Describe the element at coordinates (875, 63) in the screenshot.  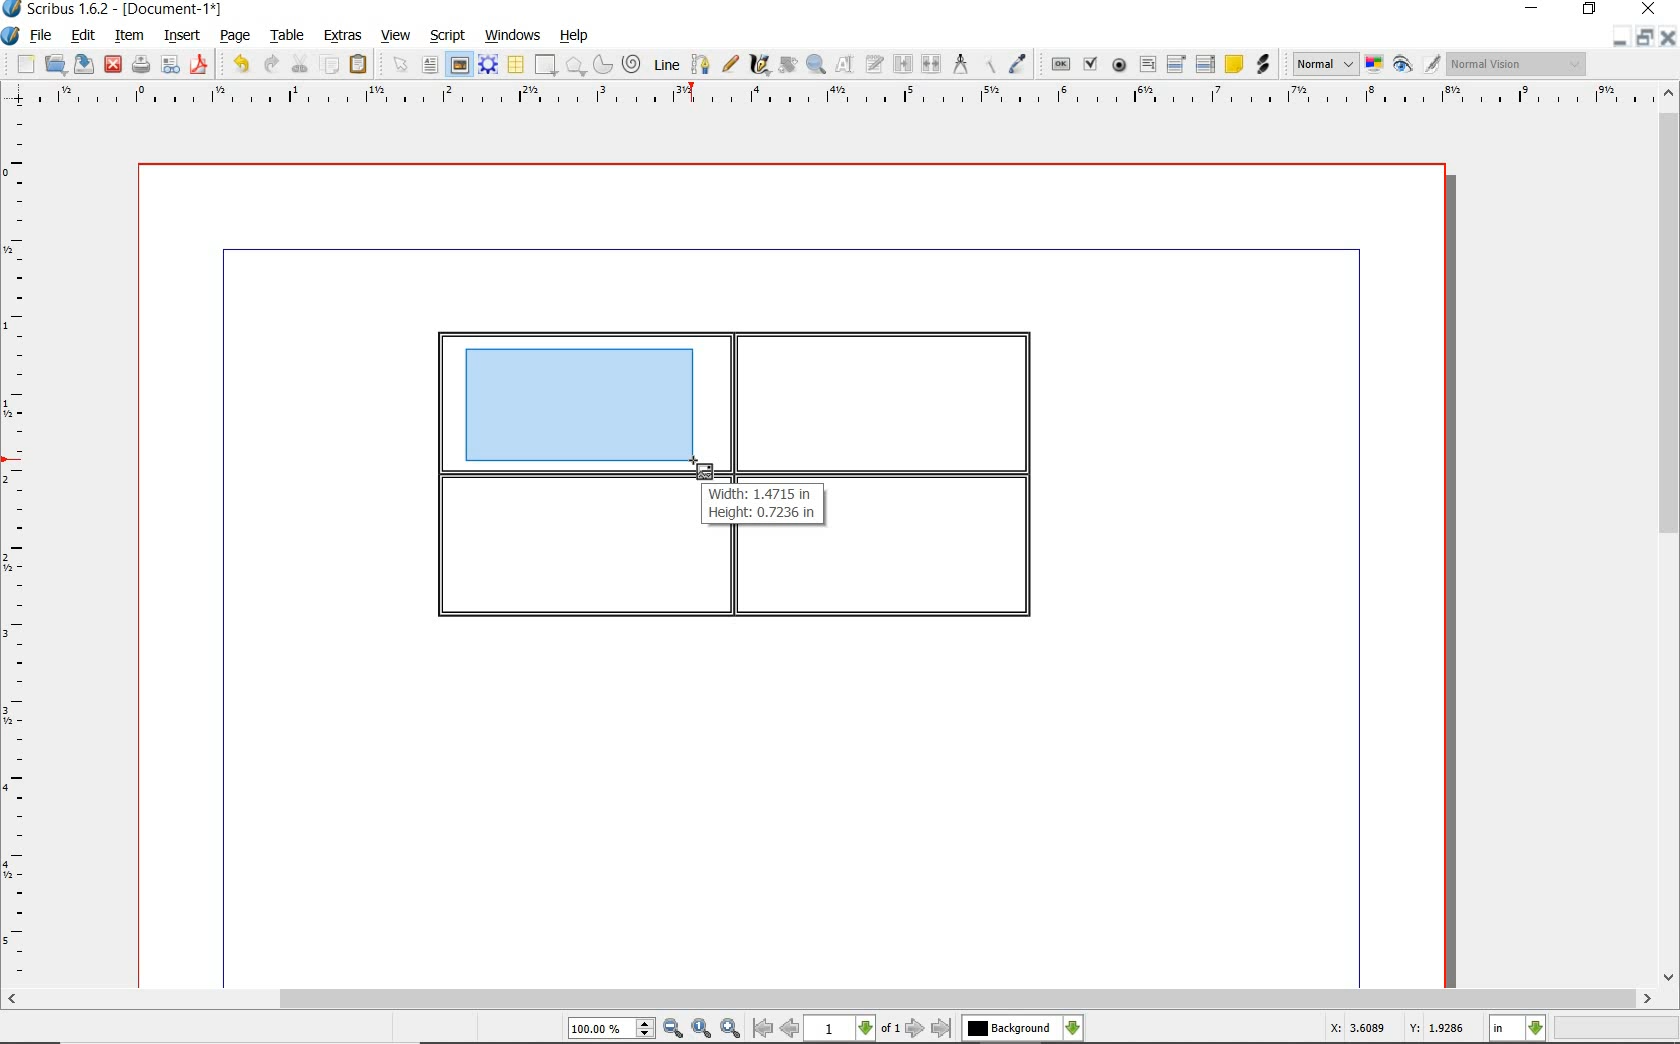
I see `edit text with story editor` at that location.